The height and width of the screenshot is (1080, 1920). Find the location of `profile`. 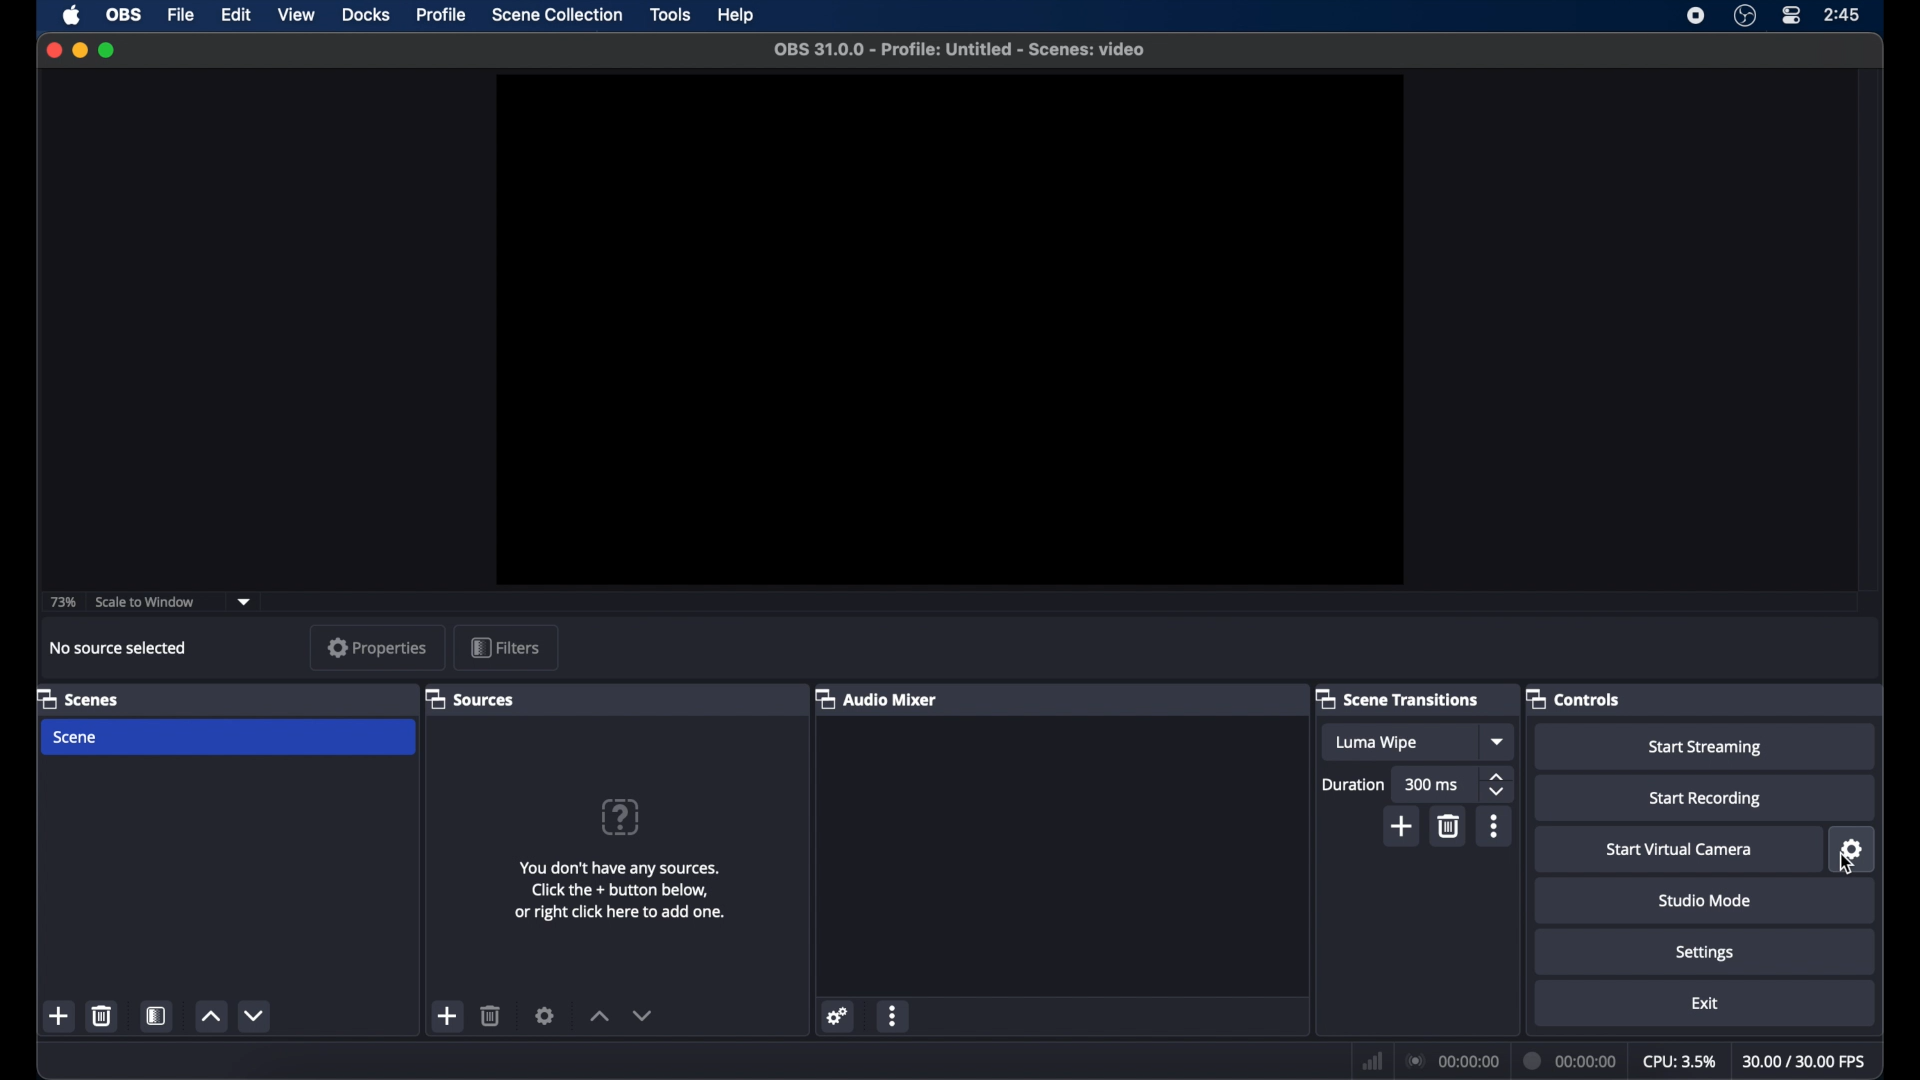

profile is located at coordinates (440, 16).